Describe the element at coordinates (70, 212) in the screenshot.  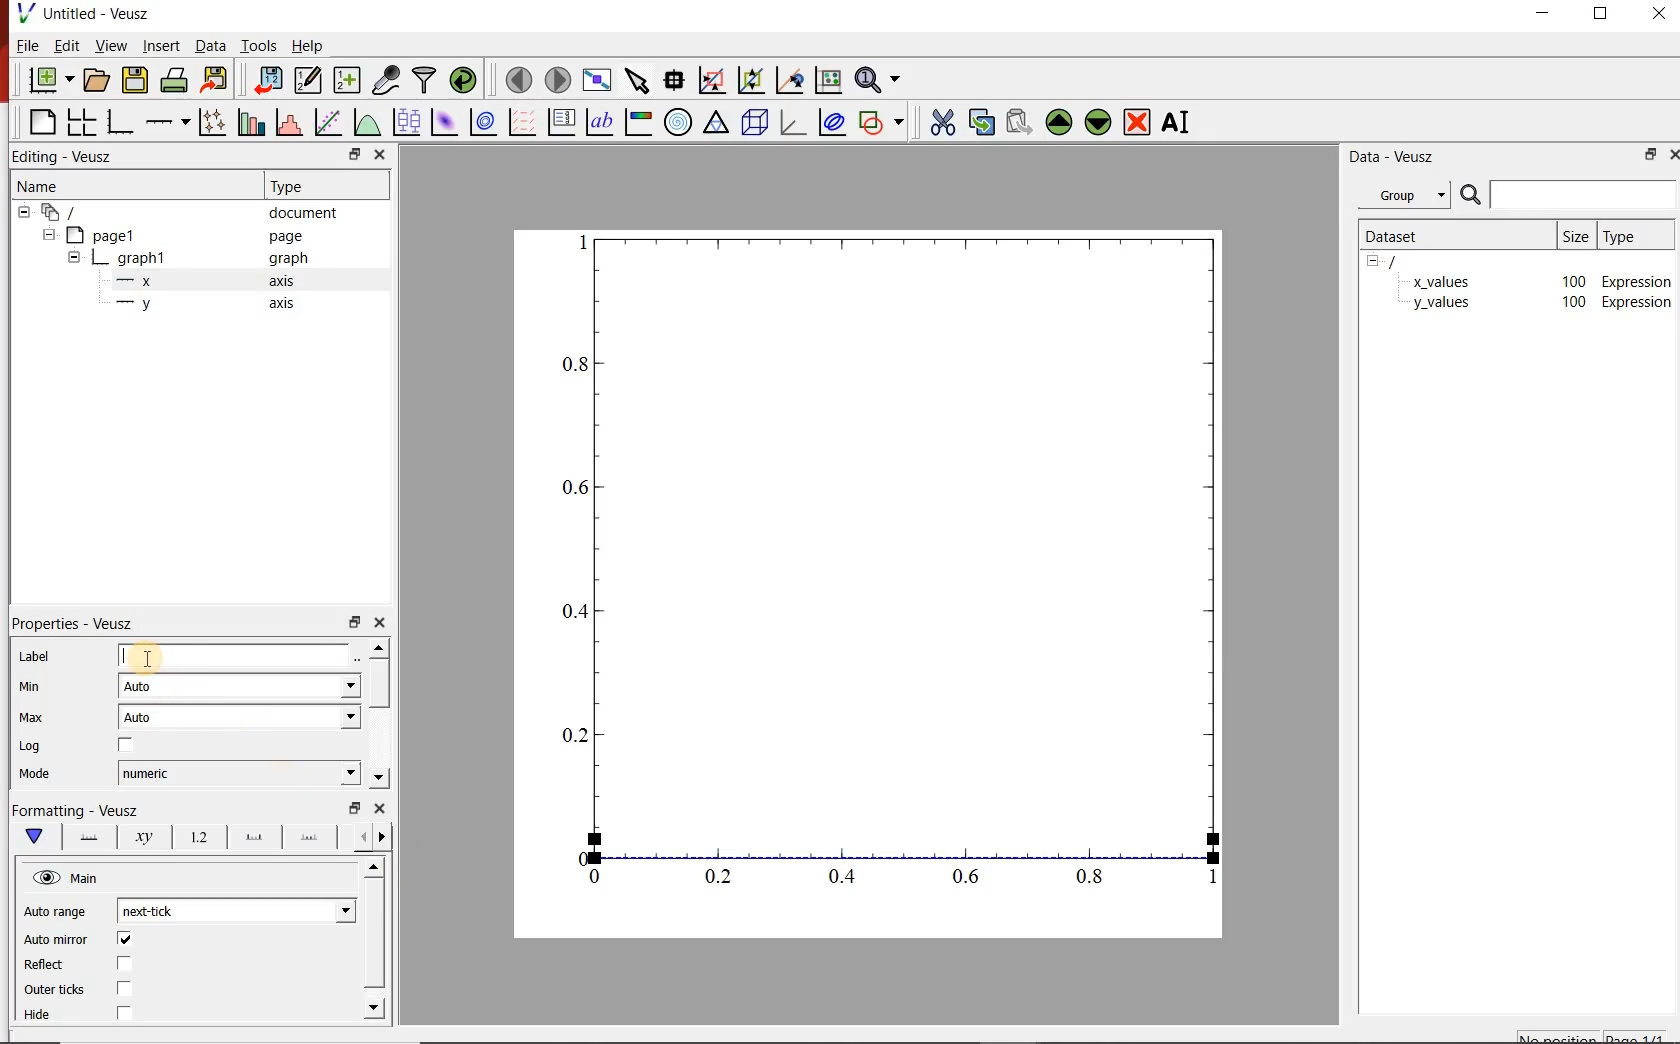
I see `all apegs` at that location.